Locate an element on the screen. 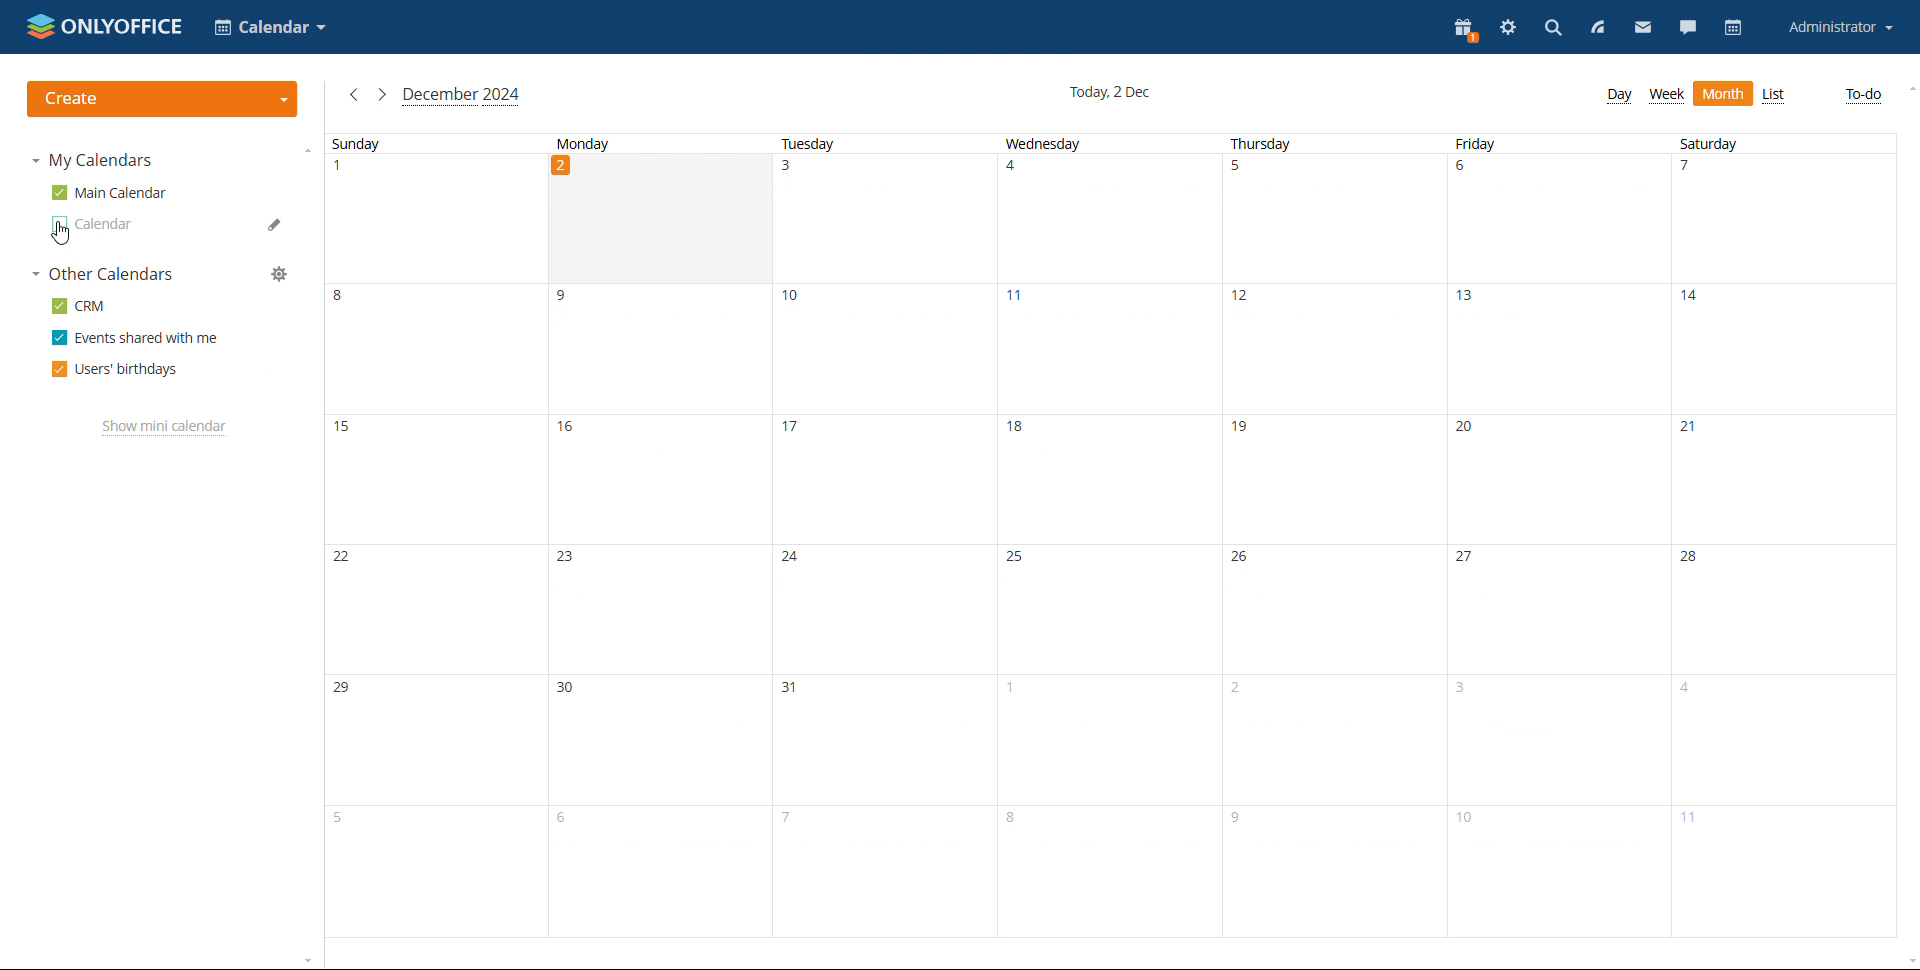  show mini calendar is located at coordinates (164, 428).